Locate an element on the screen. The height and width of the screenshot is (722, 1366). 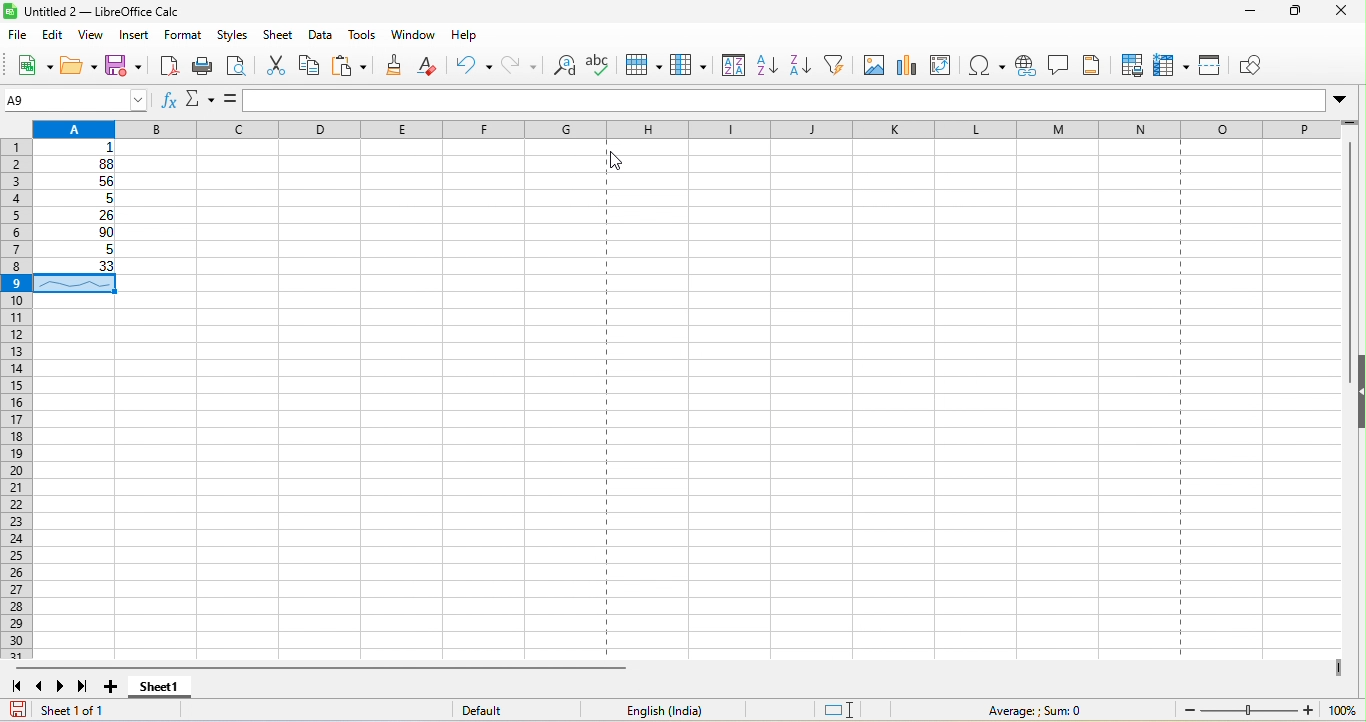
scroll to first sheet is located at coordinates (16, 687).